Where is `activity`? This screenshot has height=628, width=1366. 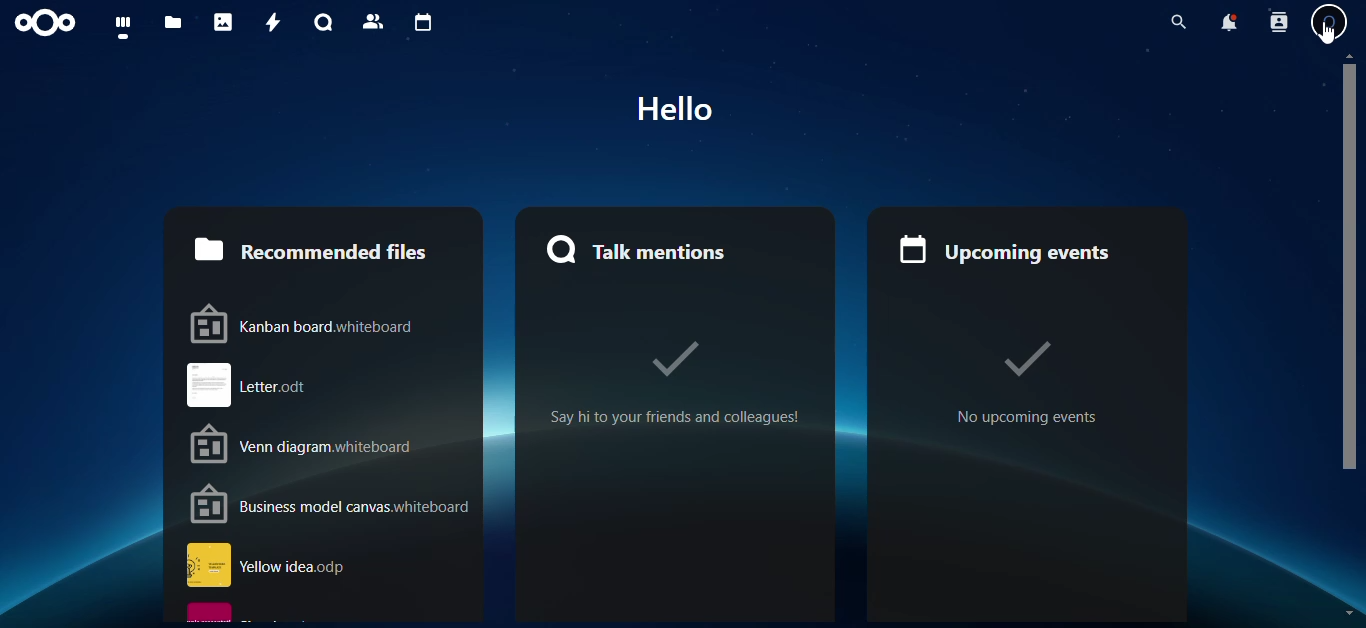 activity is located at coordinates (269, 21).